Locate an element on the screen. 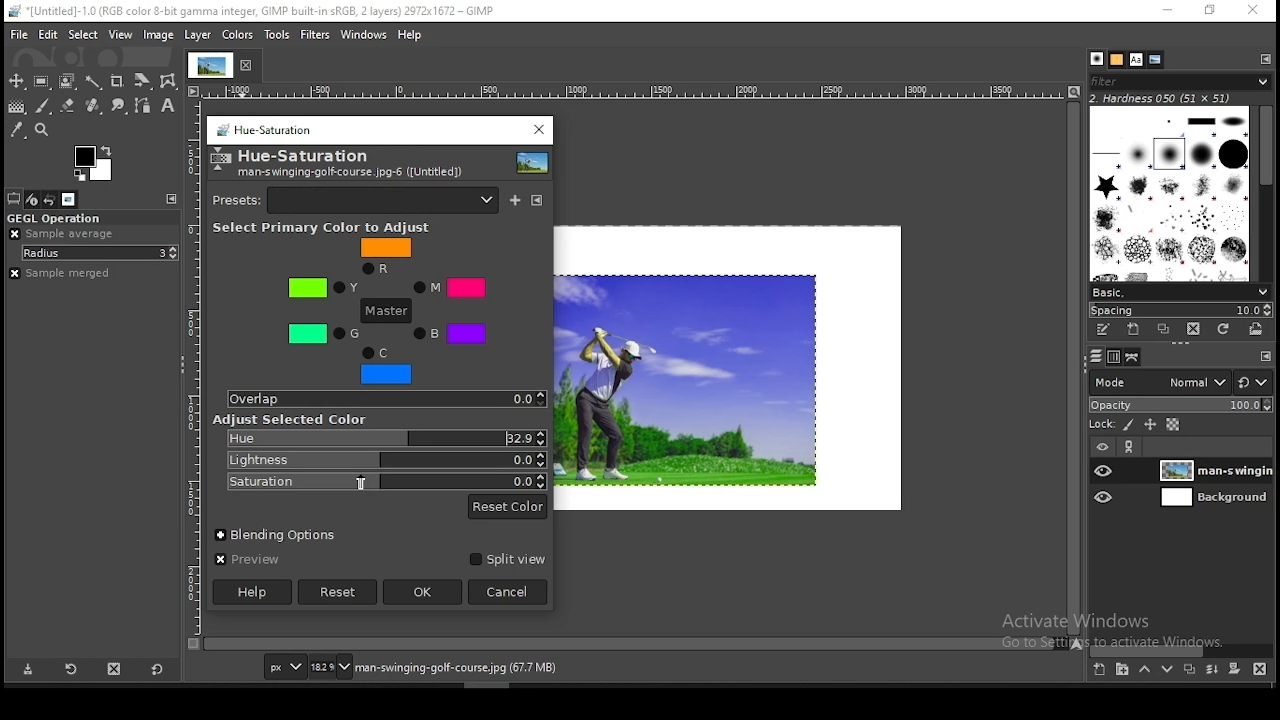  close window is located at coordinates (536, 131).